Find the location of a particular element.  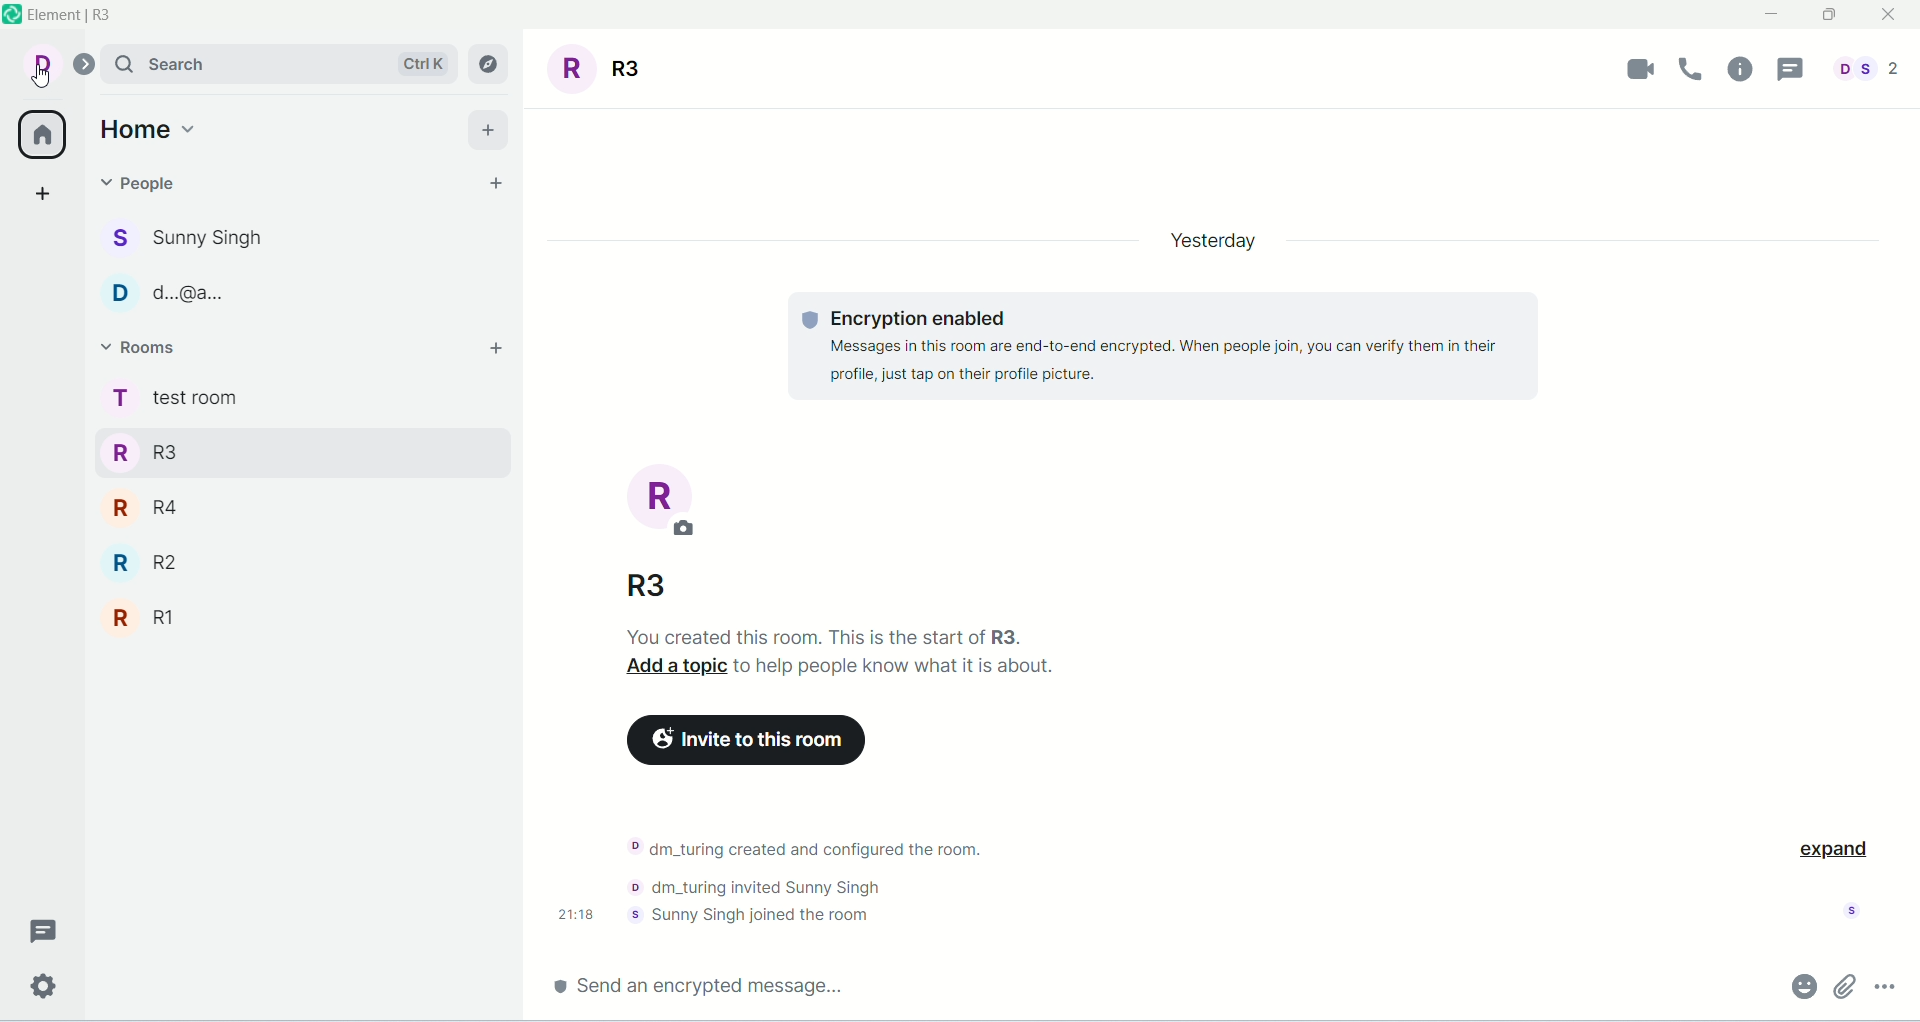

threads is located at coordinates (1787, 70).